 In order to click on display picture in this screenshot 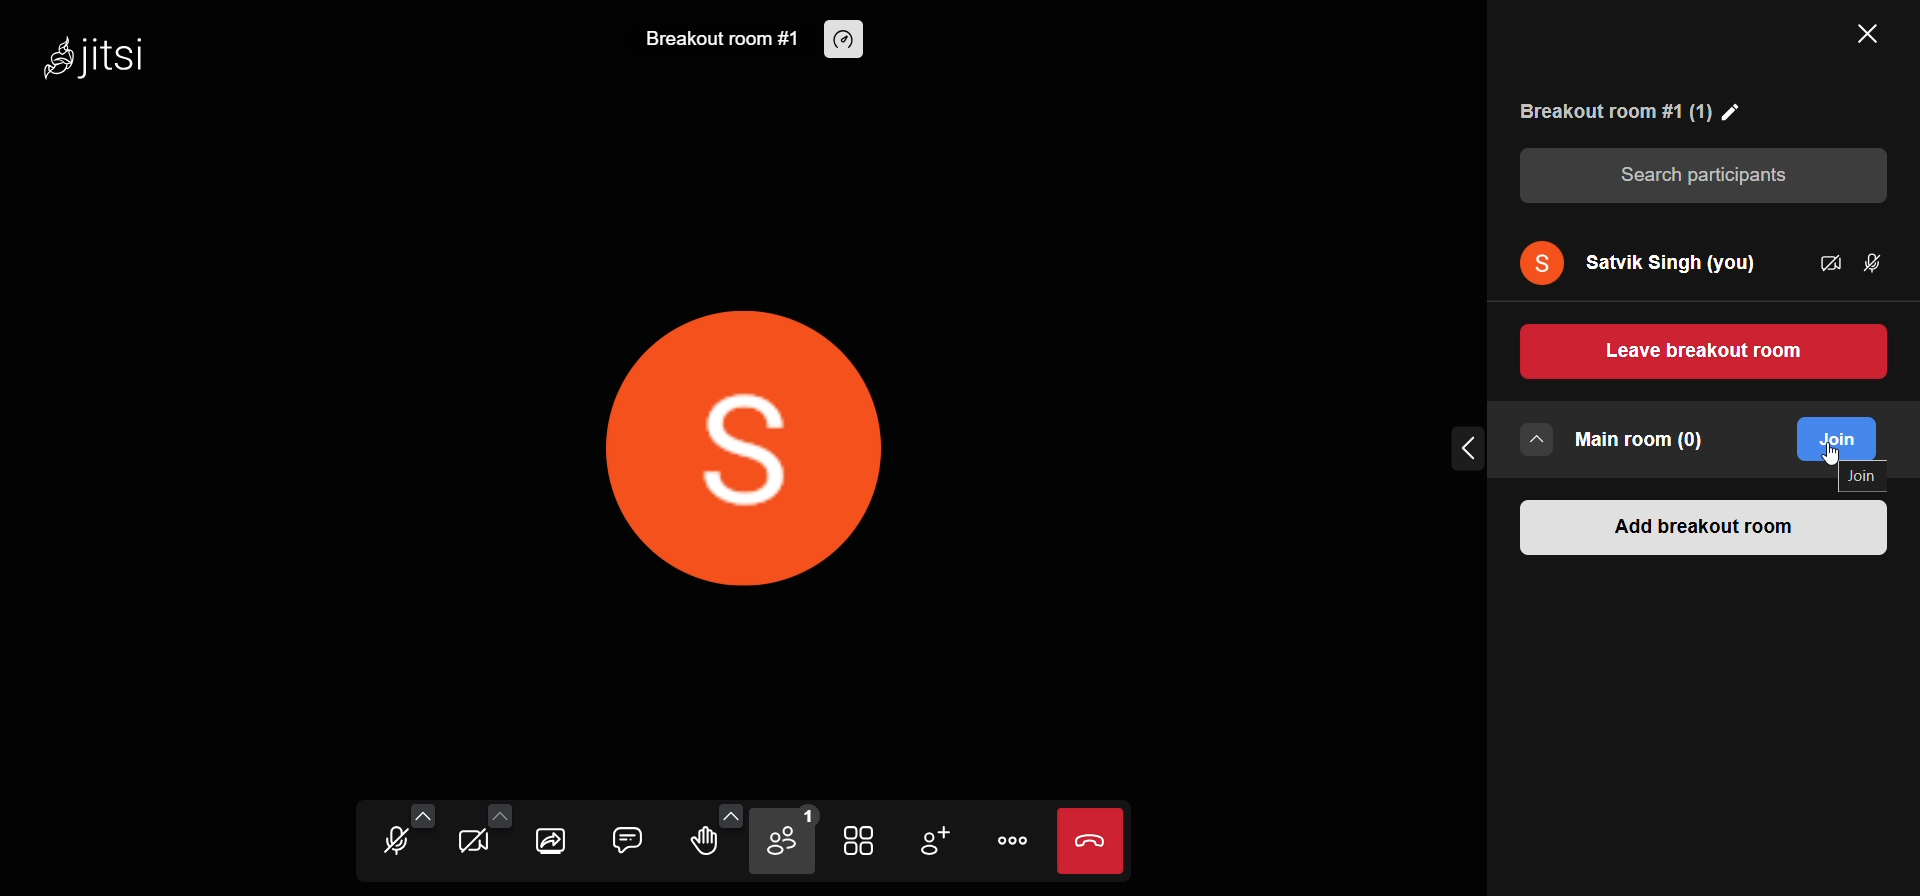, I will do `click(1541, 264)`.